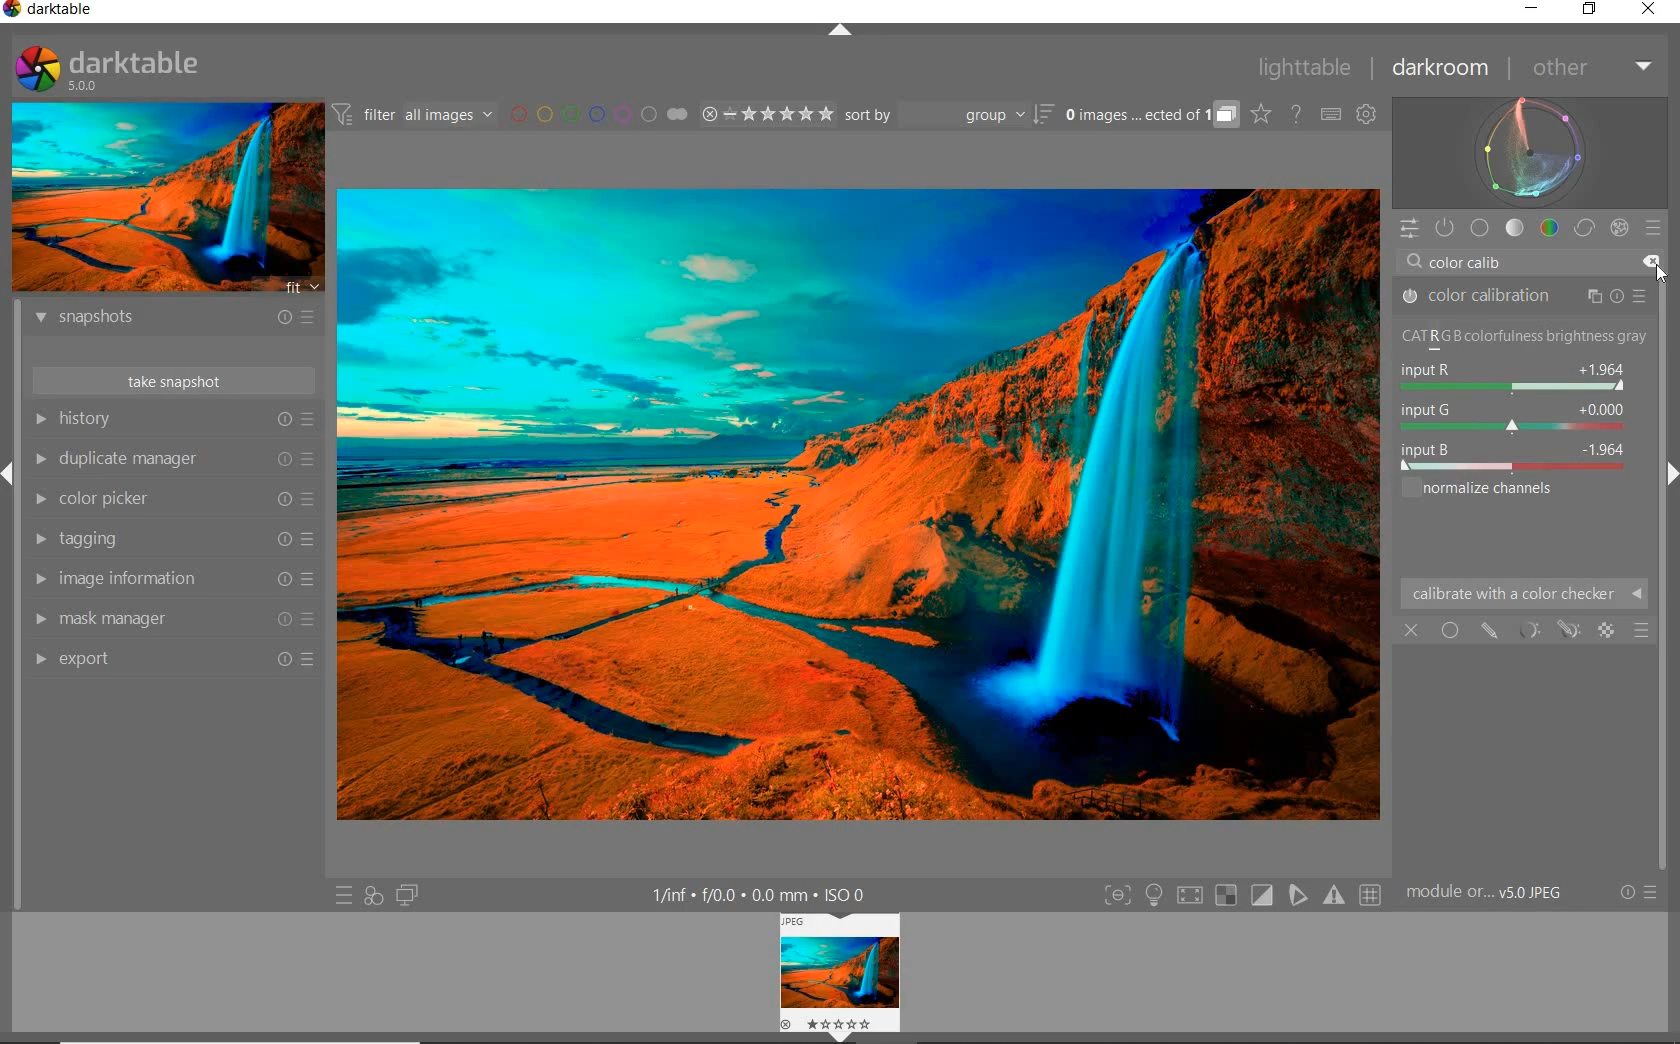  What do you see at coordinates (600, 115) in the screenshot?
I see `FILTER BY IMAGE COLOR LABEL` at bounding box center [600, 115].